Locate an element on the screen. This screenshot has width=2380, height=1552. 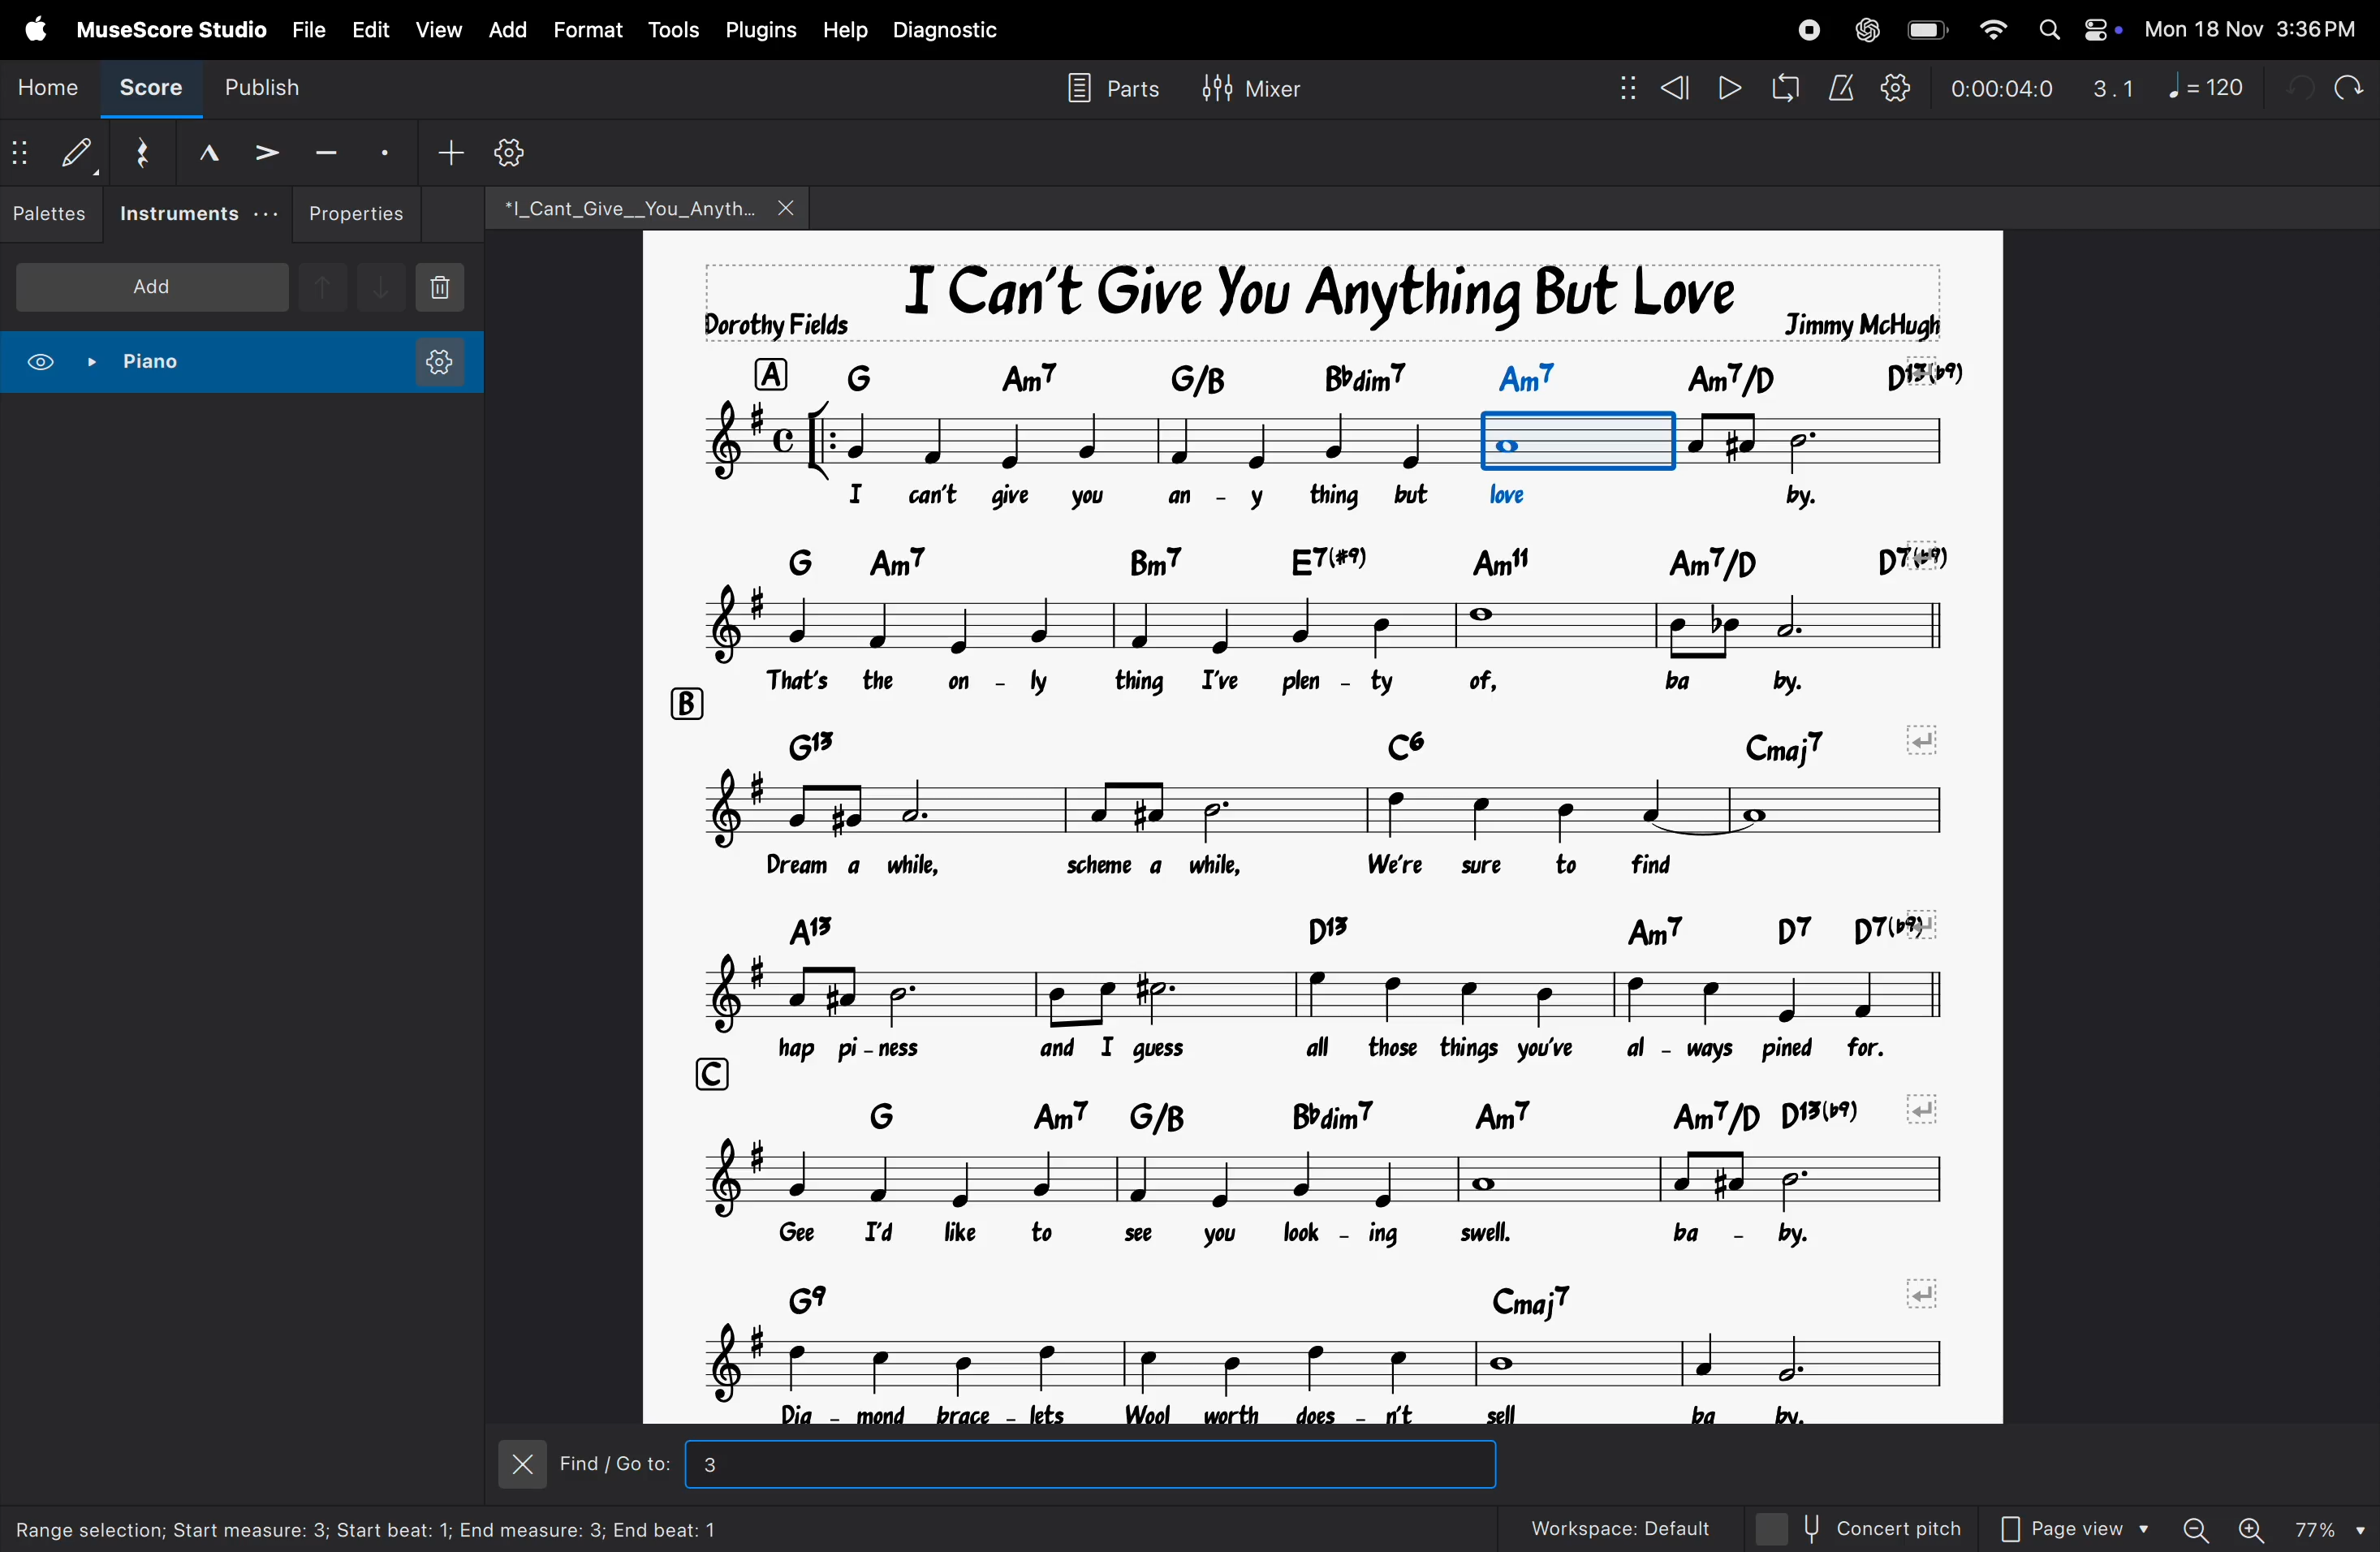
instruments is located at coordinates (197, 212).